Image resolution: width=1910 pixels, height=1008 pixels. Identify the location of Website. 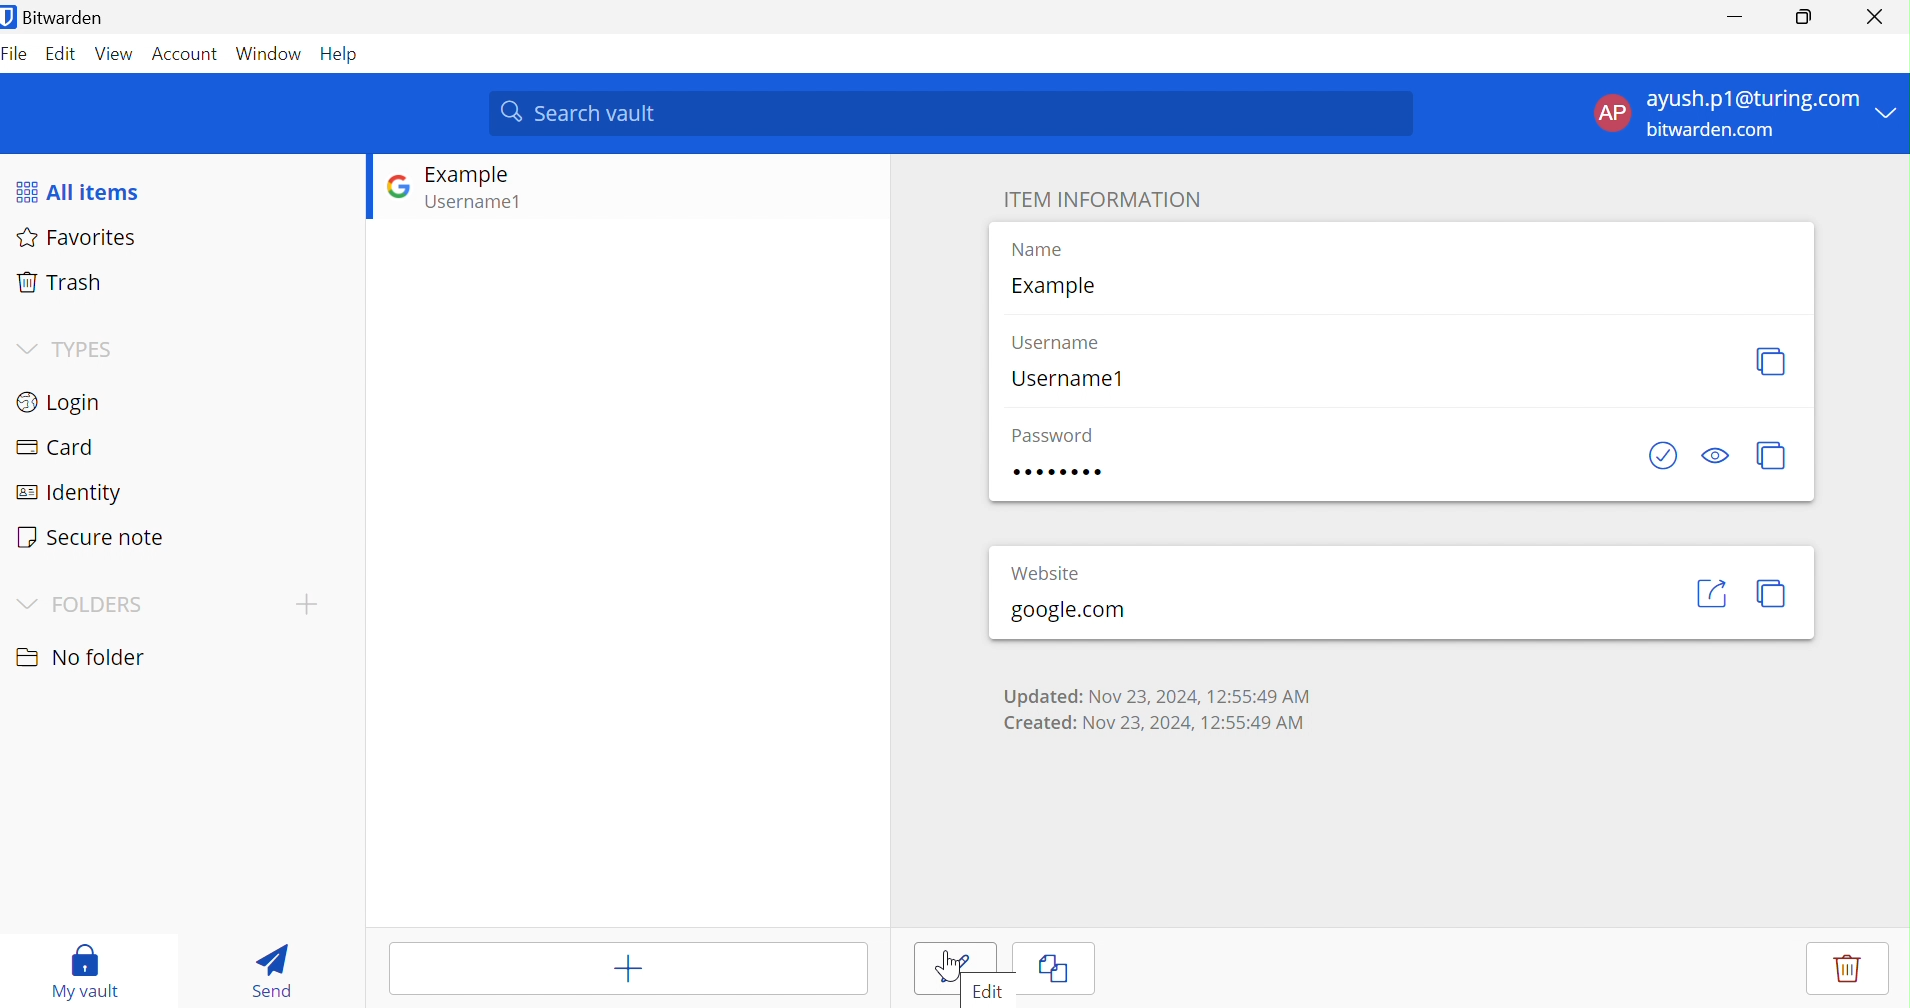
(1045, 571).